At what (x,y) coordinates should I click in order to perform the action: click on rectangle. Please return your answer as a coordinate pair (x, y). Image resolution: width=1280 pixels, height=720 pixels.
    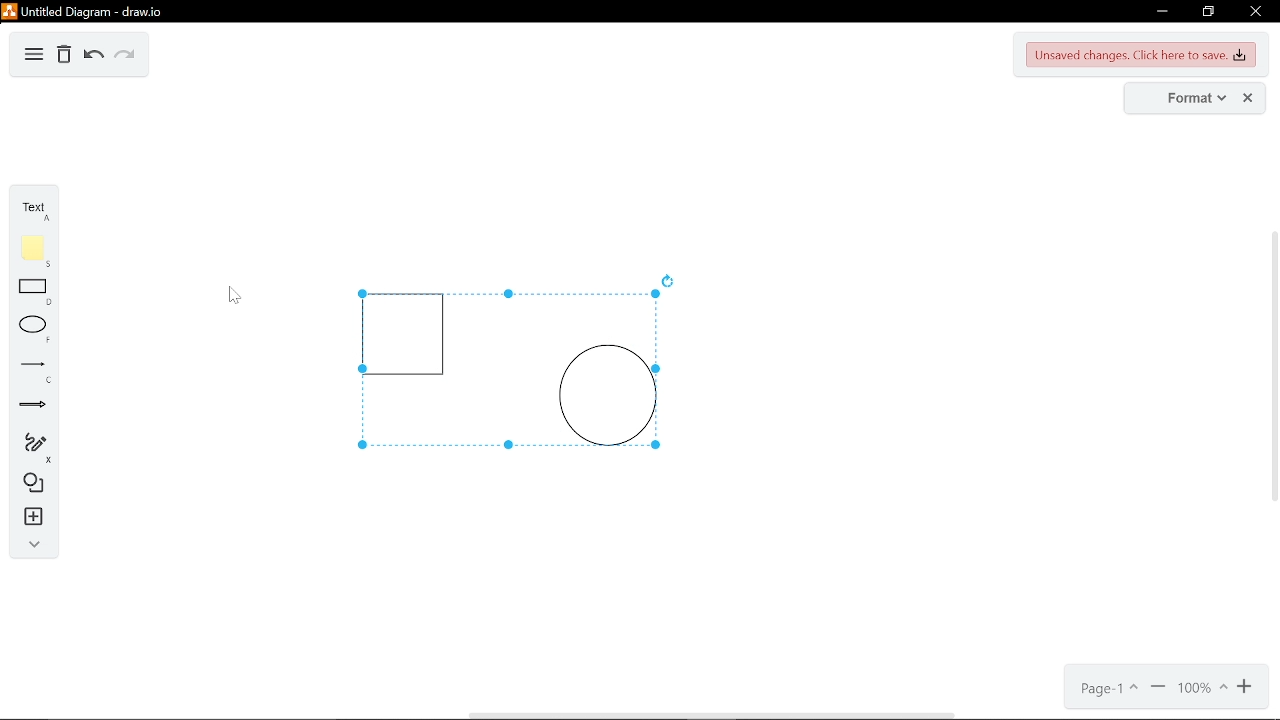
    Looking at the image, I should click on (33, 293).